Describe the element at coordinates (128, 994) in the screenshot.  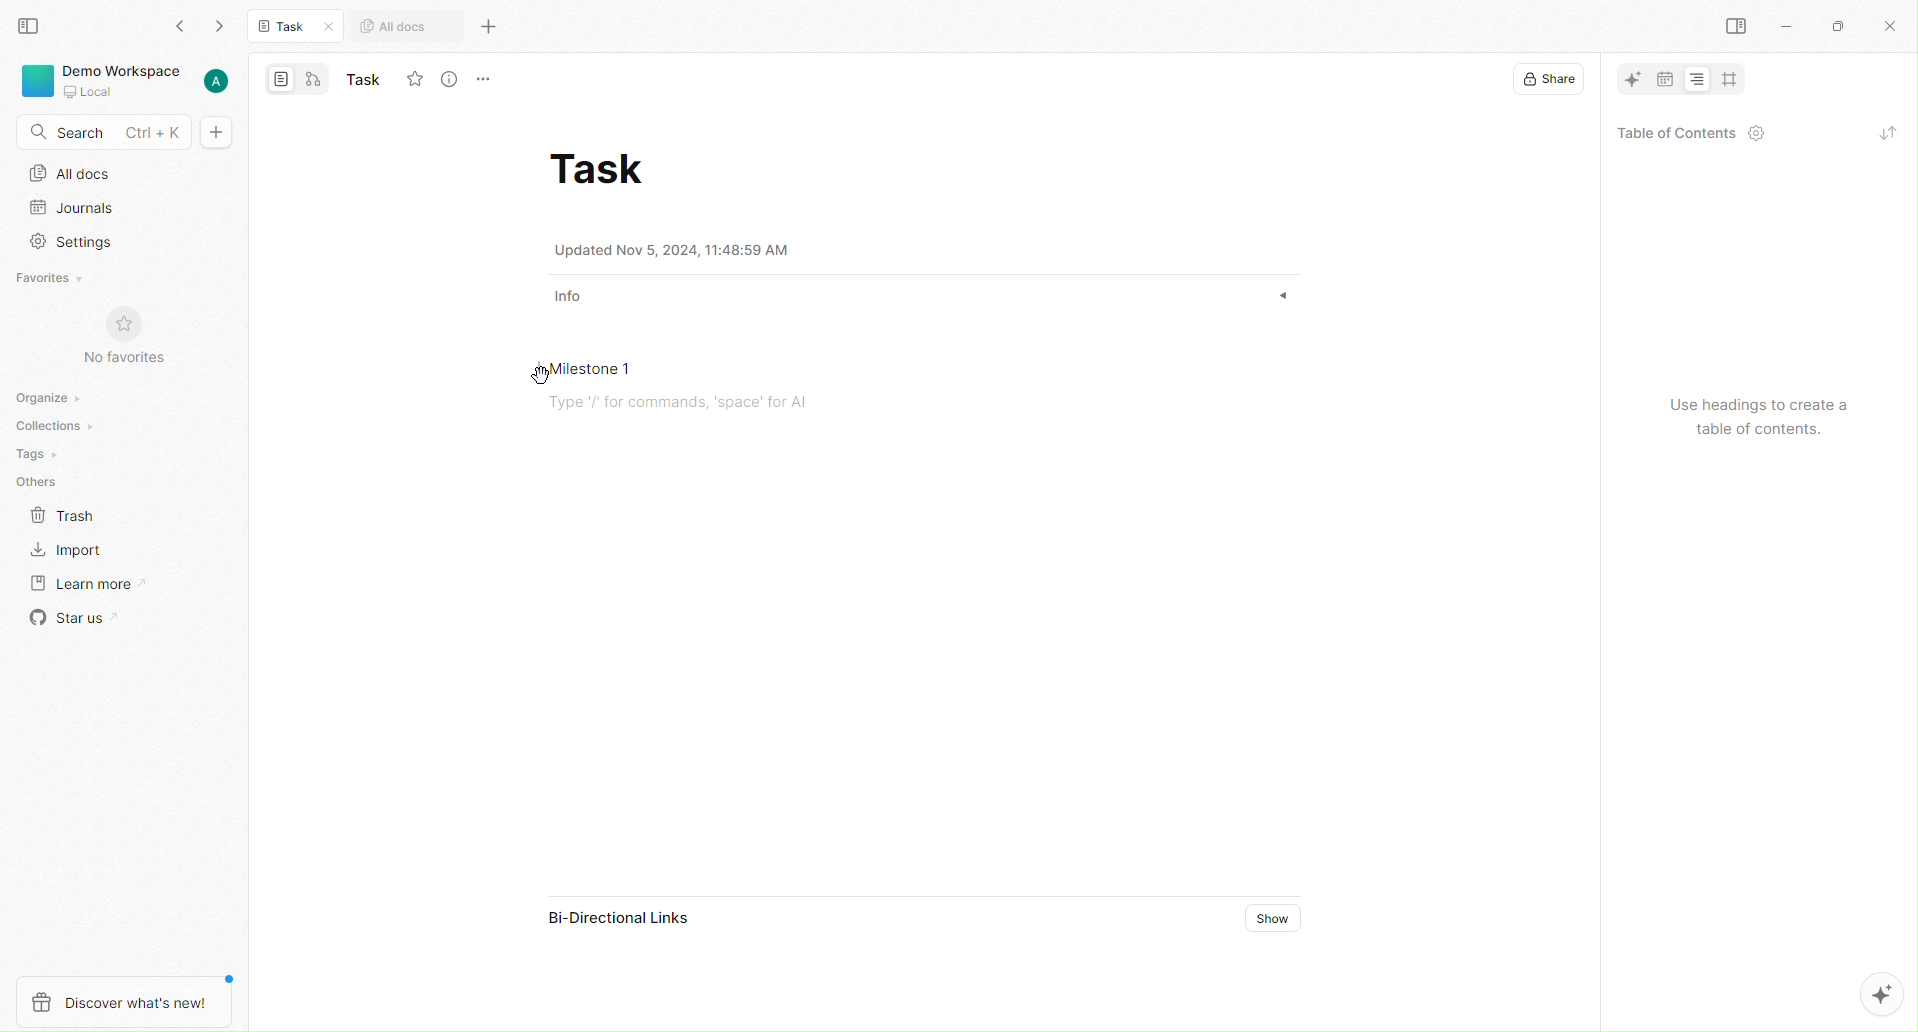
I see `Discover what's new!` at that location.